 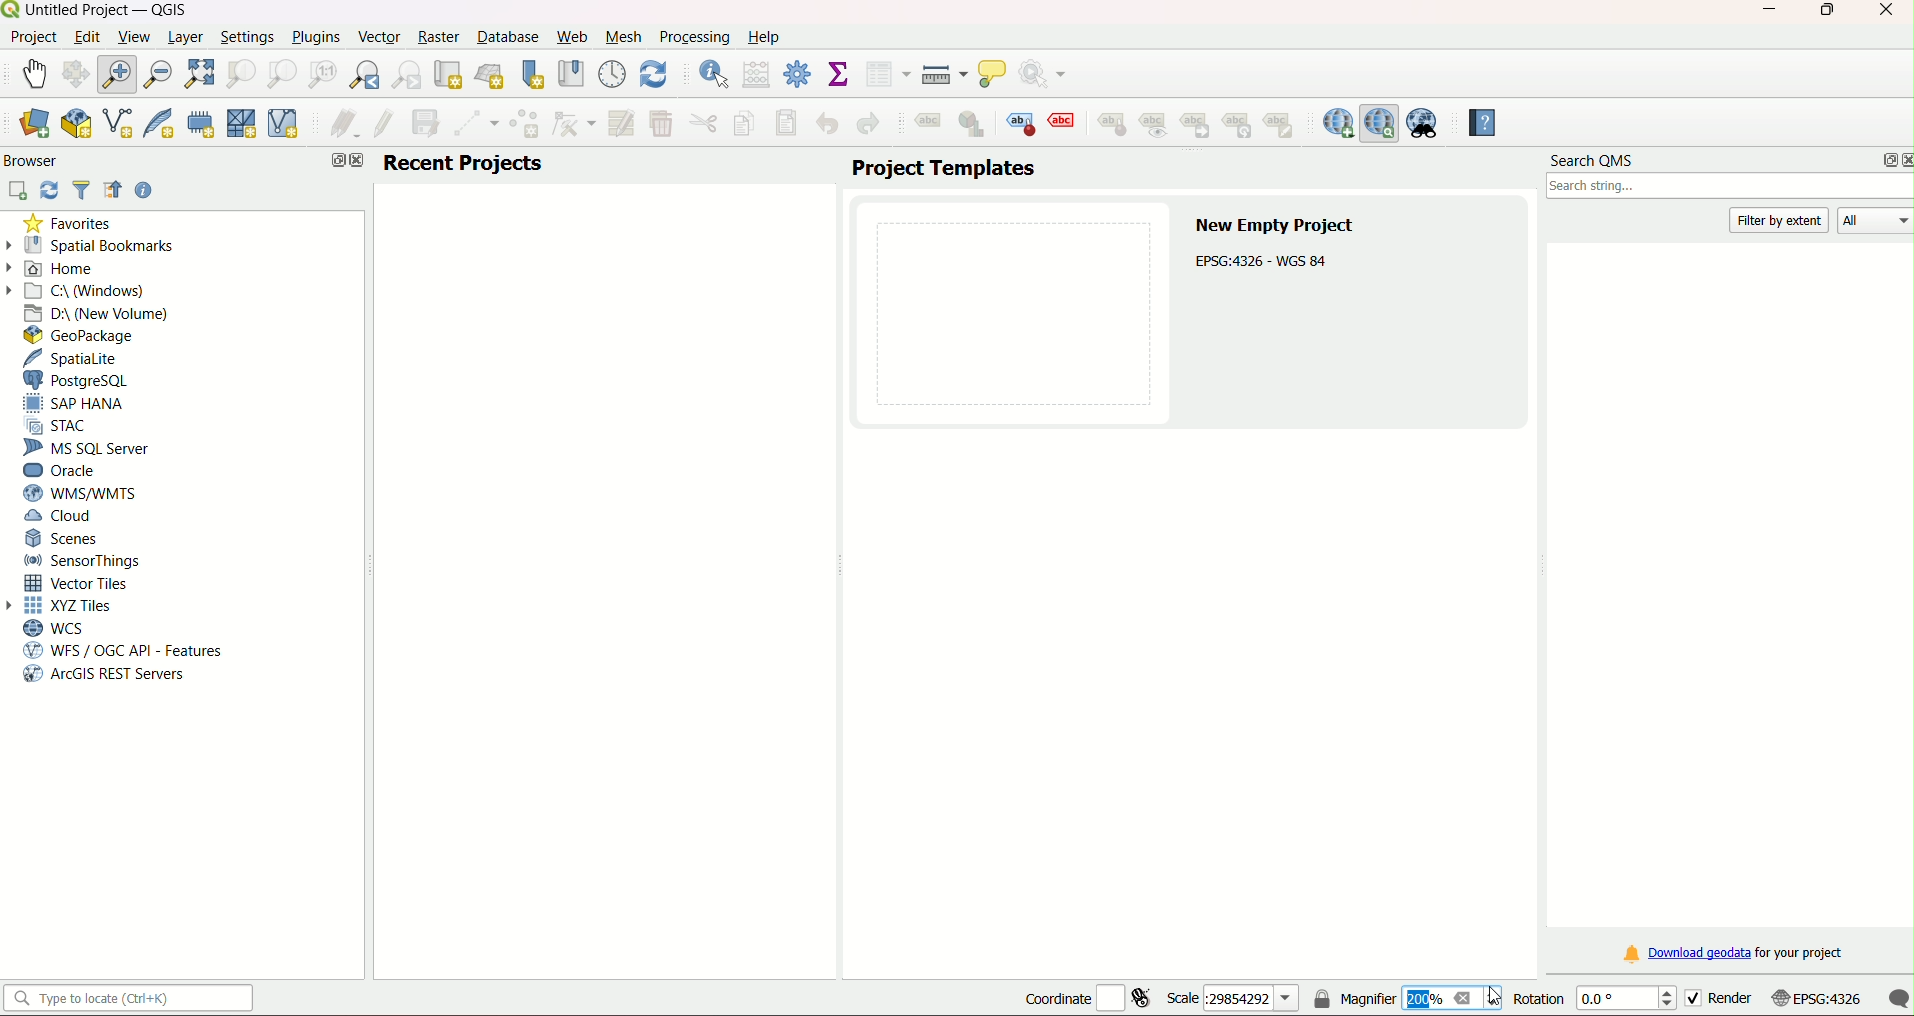 I want to click on new map view, so click(x=450, y=74).